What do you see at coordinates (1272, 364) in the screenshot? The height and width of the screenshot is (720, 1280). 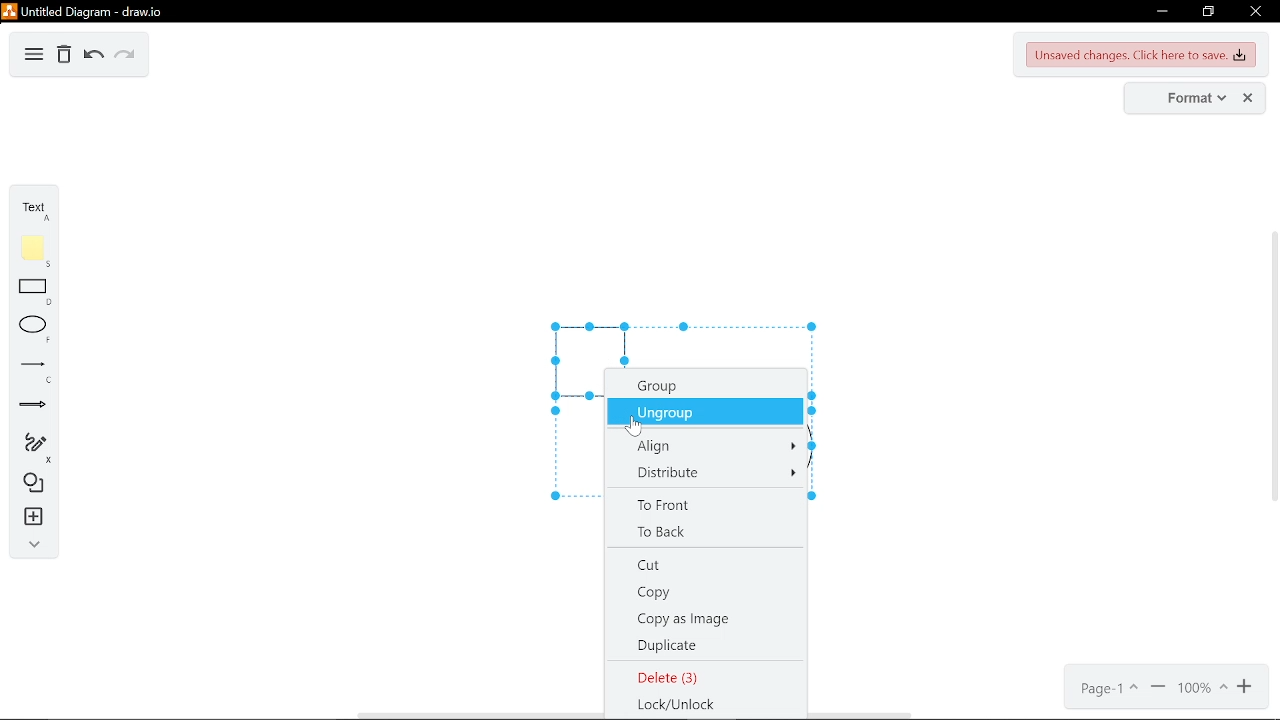 I see `vertical scrollbar` at bounding box center [1272, 364].